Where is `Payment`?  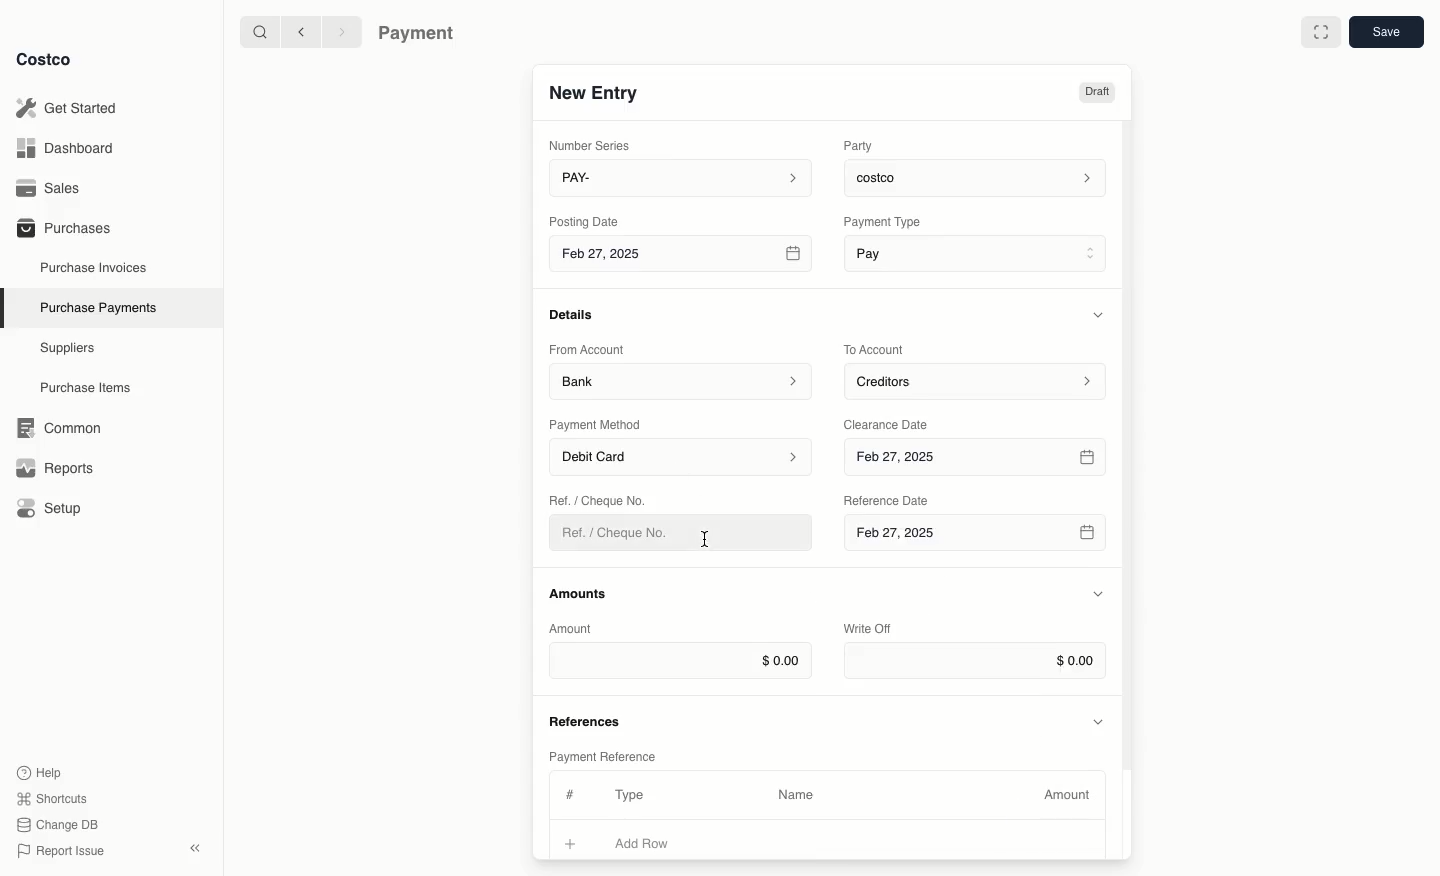
Payment is located at coordinates (421, 35).